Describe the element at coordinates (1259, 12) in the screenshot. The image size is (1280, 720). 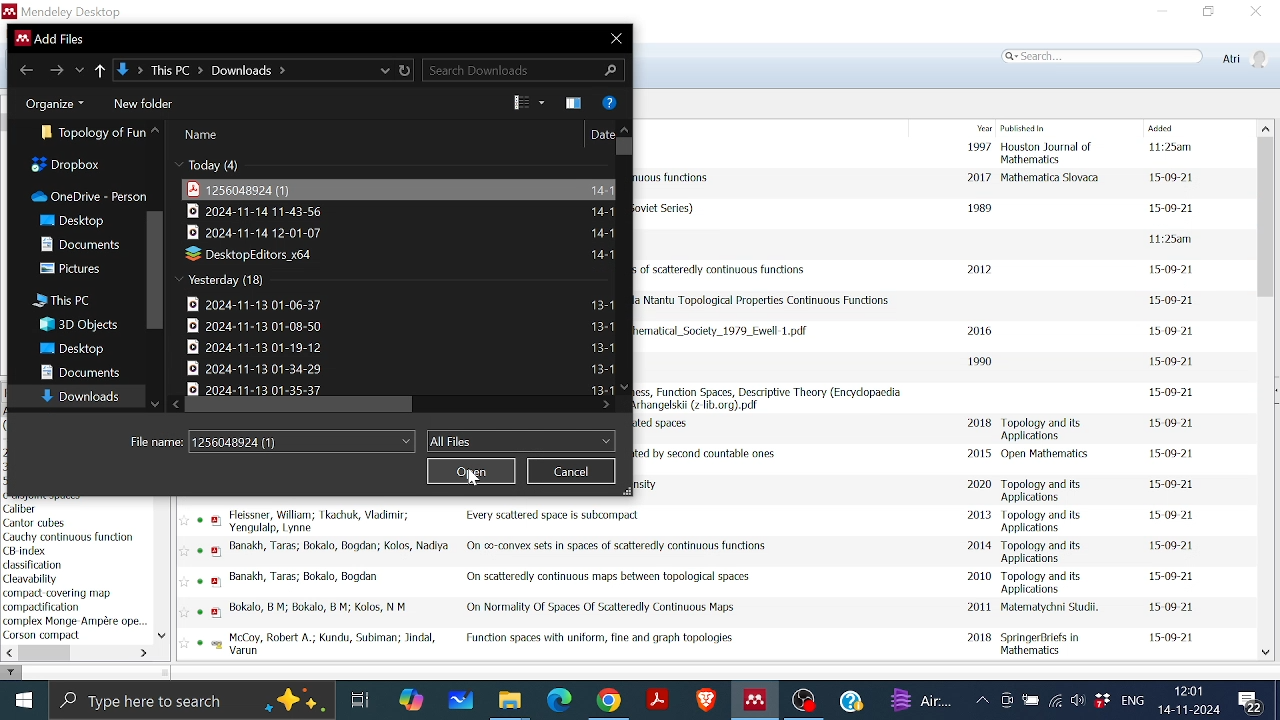
I see `Close` at that location.